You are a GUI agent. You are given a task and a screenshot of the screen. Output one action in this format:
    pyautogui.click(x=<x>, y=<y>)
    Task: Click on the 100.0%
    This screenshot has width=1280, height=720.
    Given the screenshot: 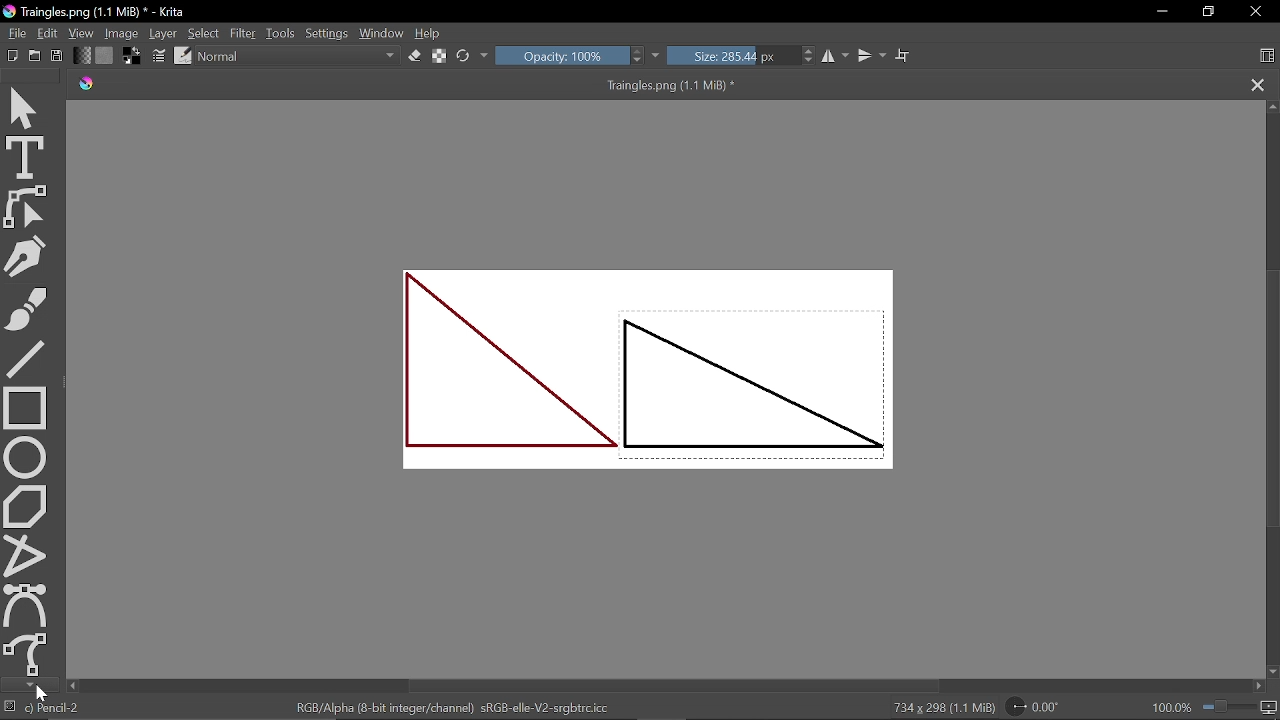 What is the action you would take?
    pyautogui.click(x=1215, y=707)
    